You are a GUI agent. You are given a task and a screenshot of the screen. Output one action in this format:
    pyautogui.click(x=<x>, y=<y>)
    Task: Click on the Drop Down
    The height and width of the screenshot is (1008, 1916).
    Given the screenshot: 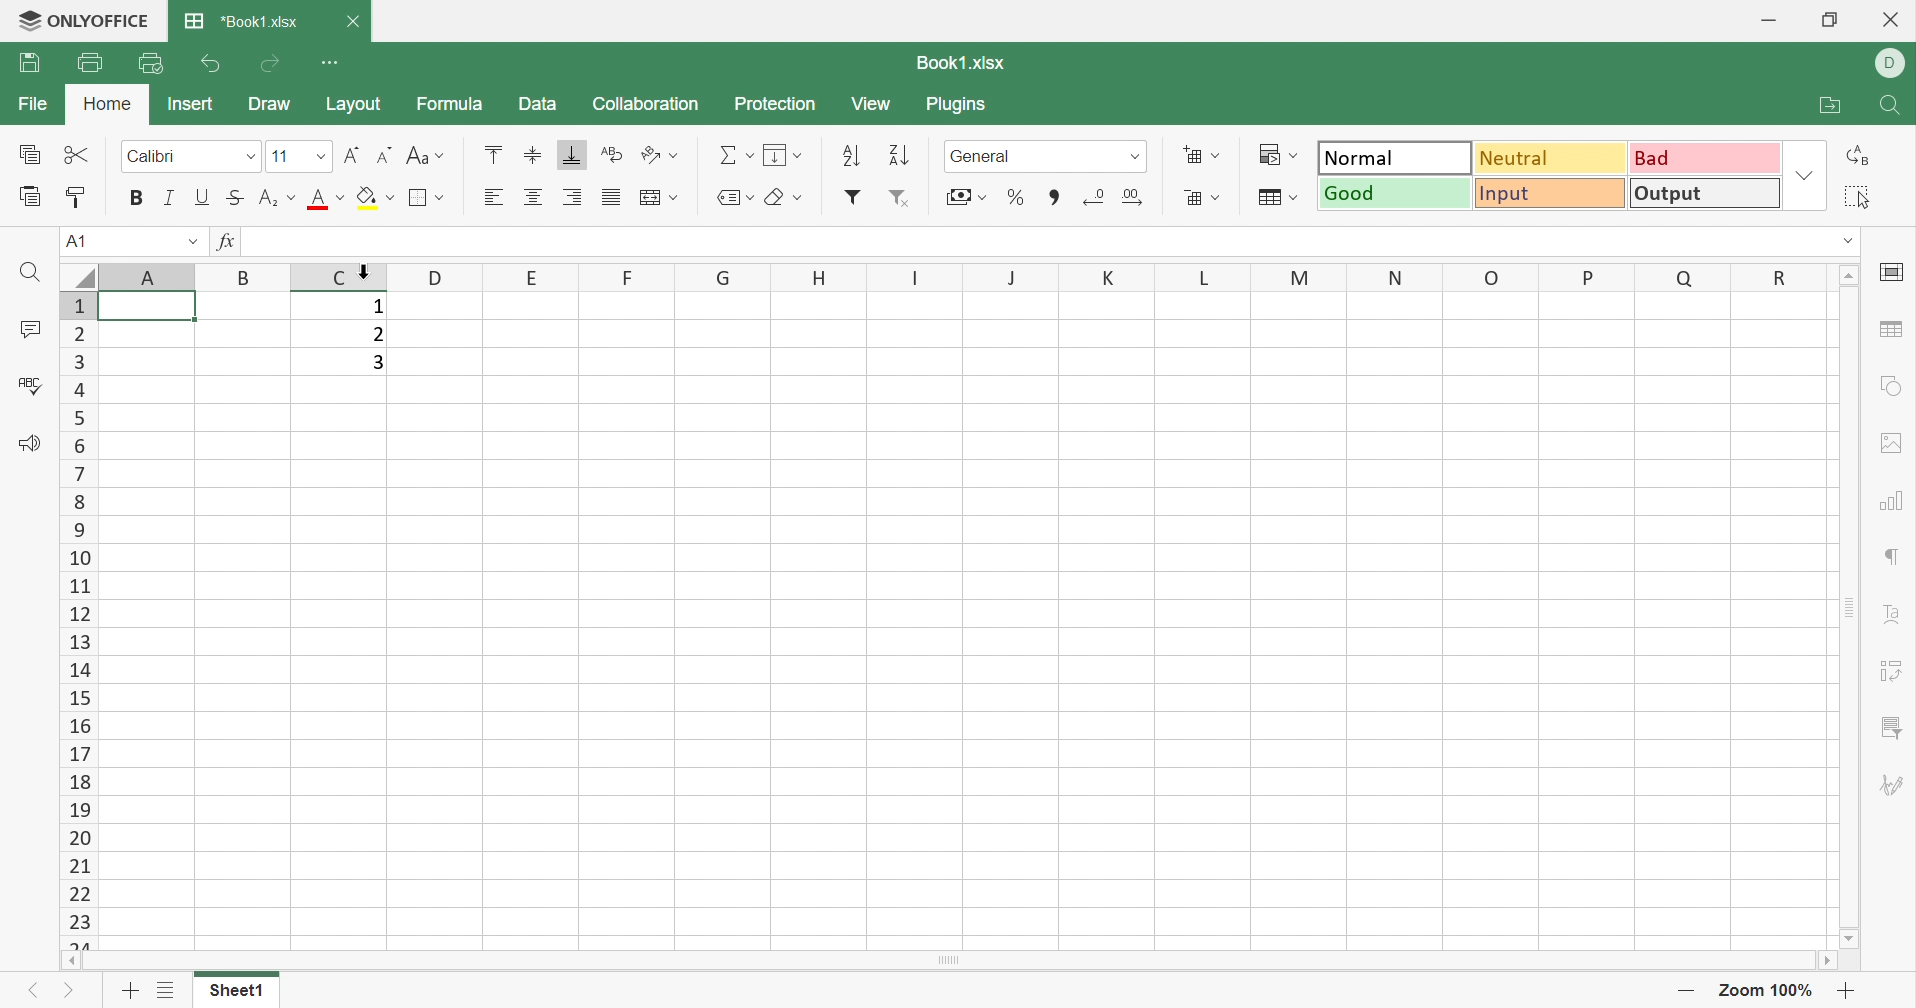 What is the action you would take?
    pyautogui.click(x=673, y=155)
    